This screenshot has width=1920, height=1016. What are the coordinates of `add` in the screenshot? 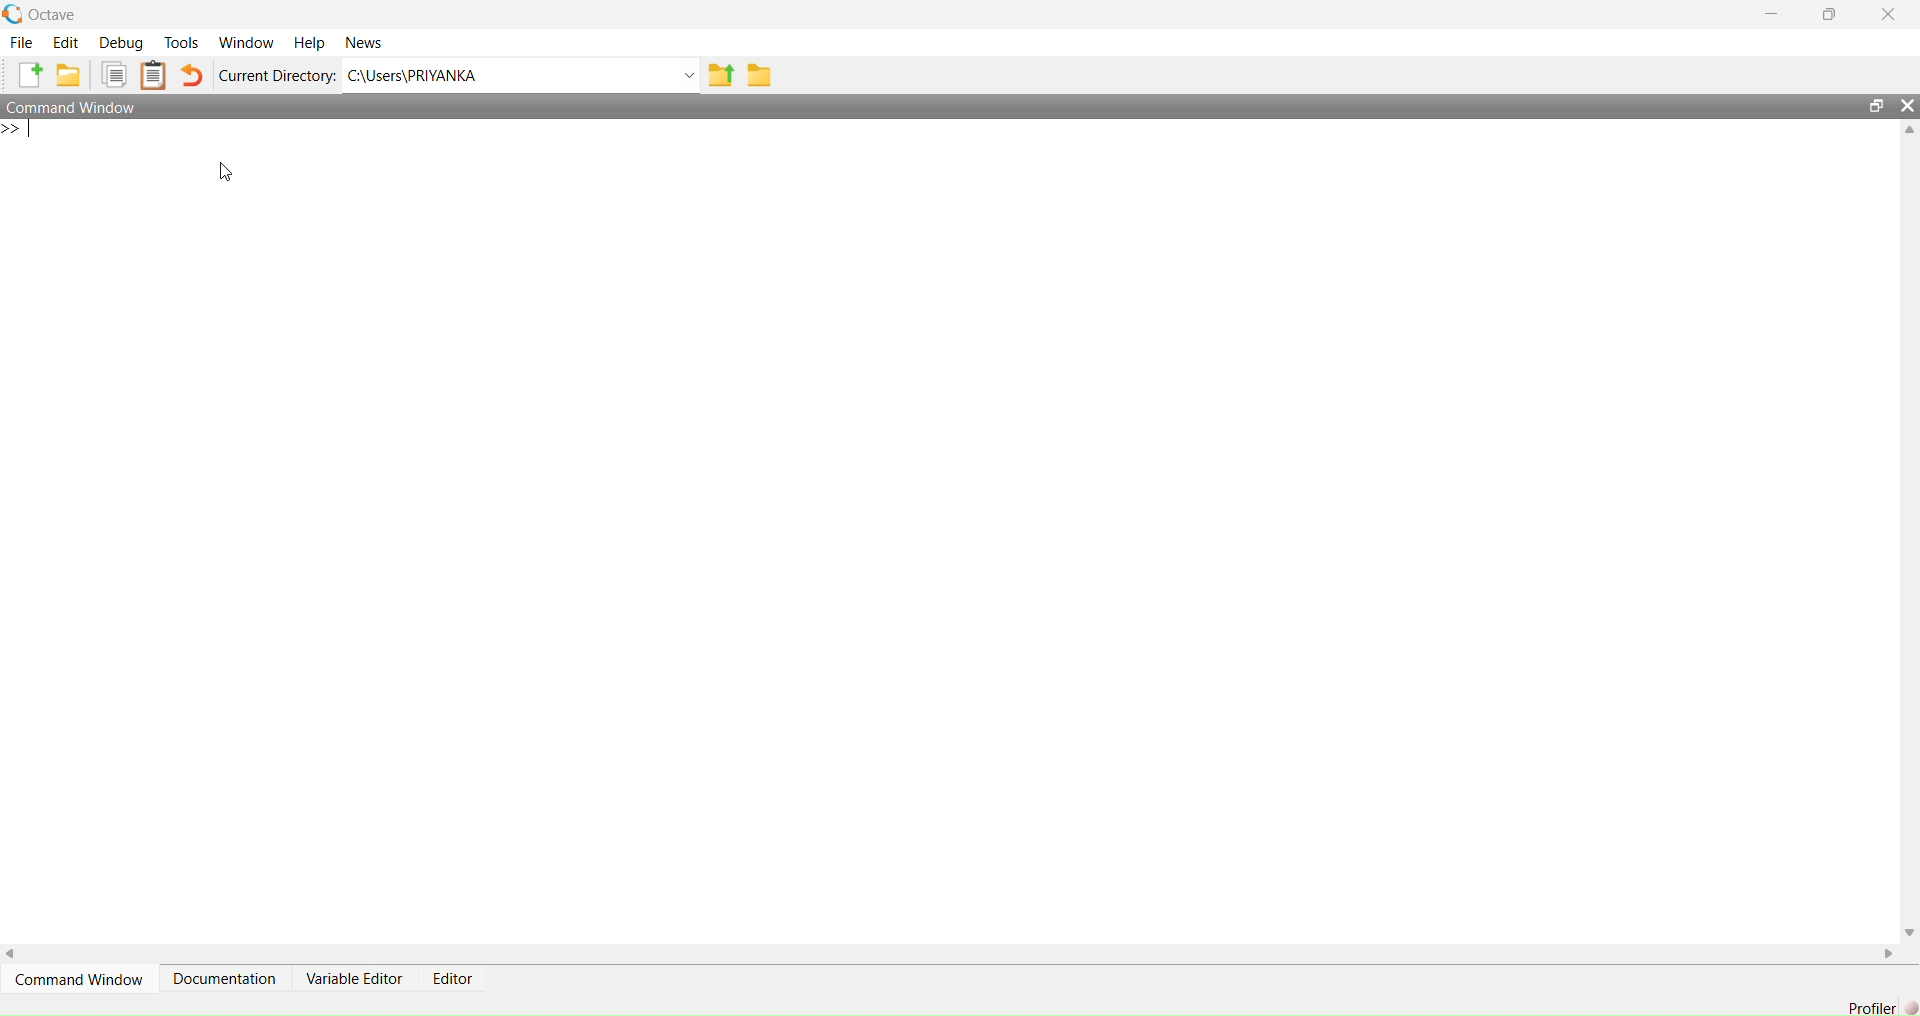 It's located at (23, 76).